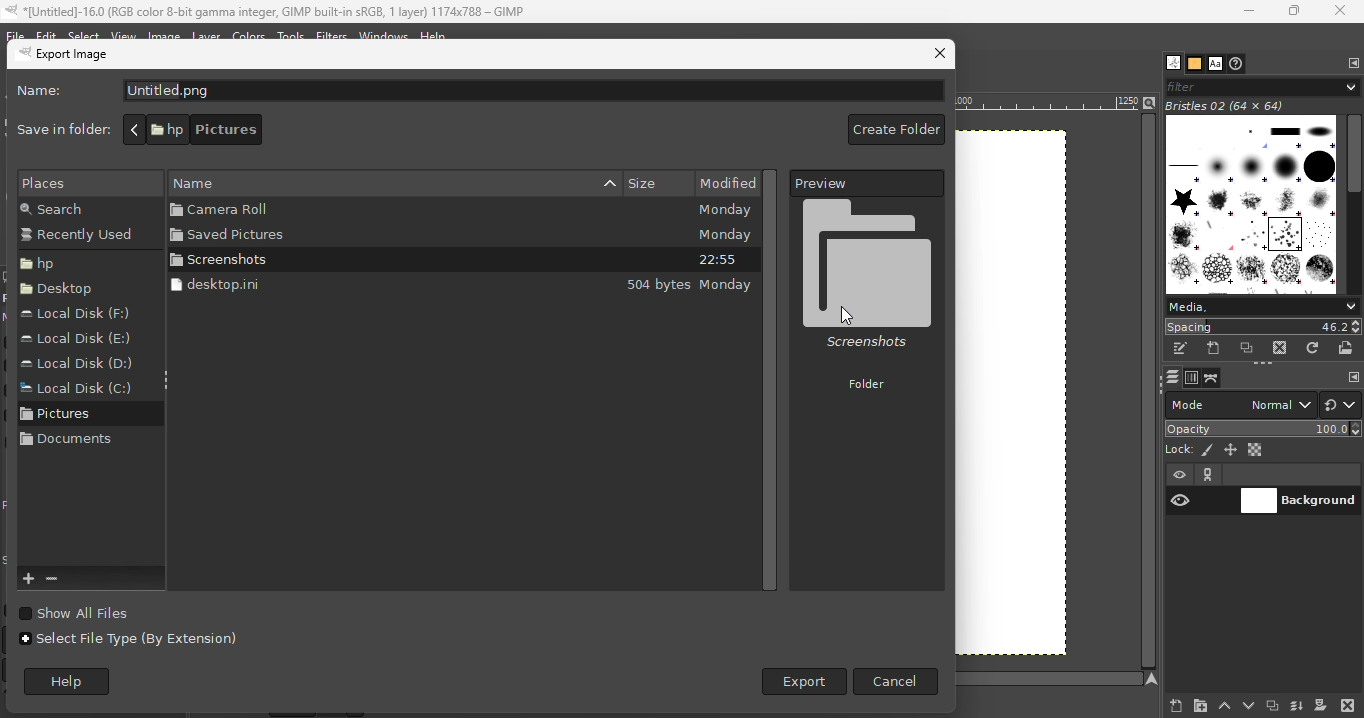  I want to click on Media,, so click(1262, 306).